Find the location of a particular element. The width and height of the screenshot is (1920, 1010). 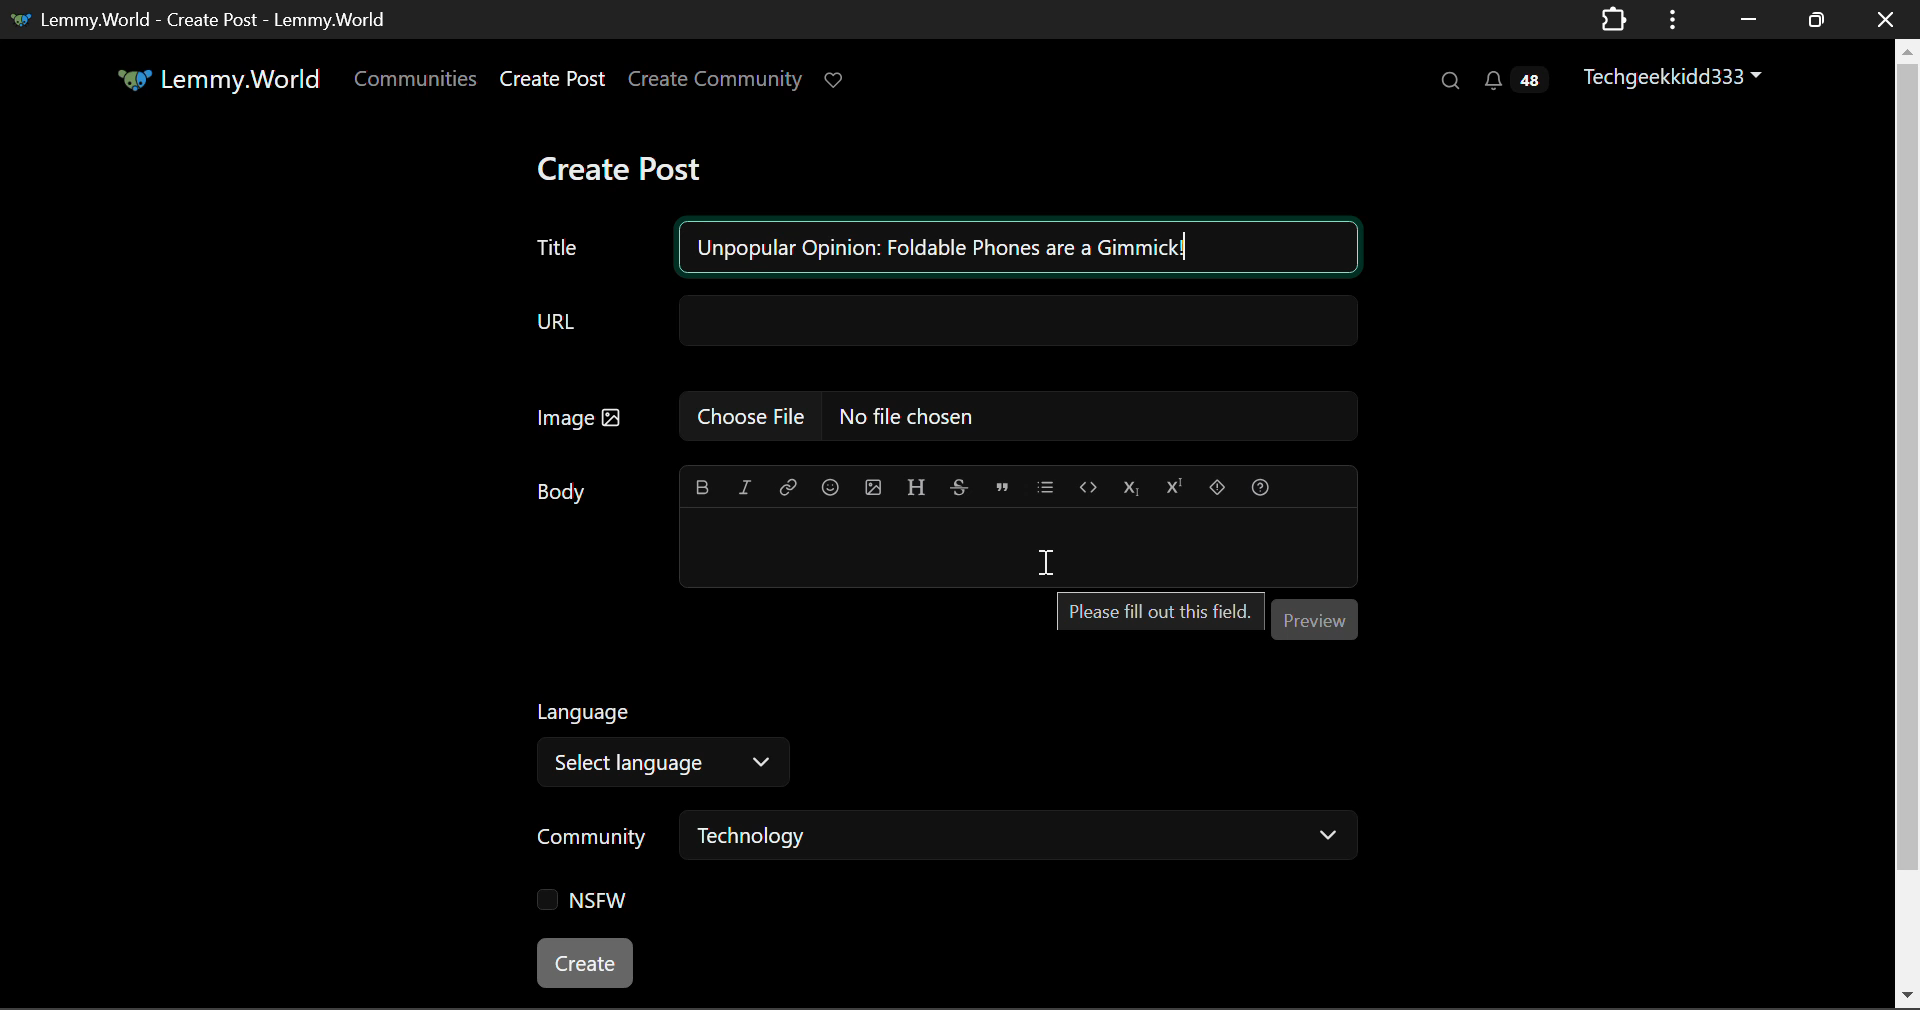

Donate to Lemmy is located at coordinates (836, 81).